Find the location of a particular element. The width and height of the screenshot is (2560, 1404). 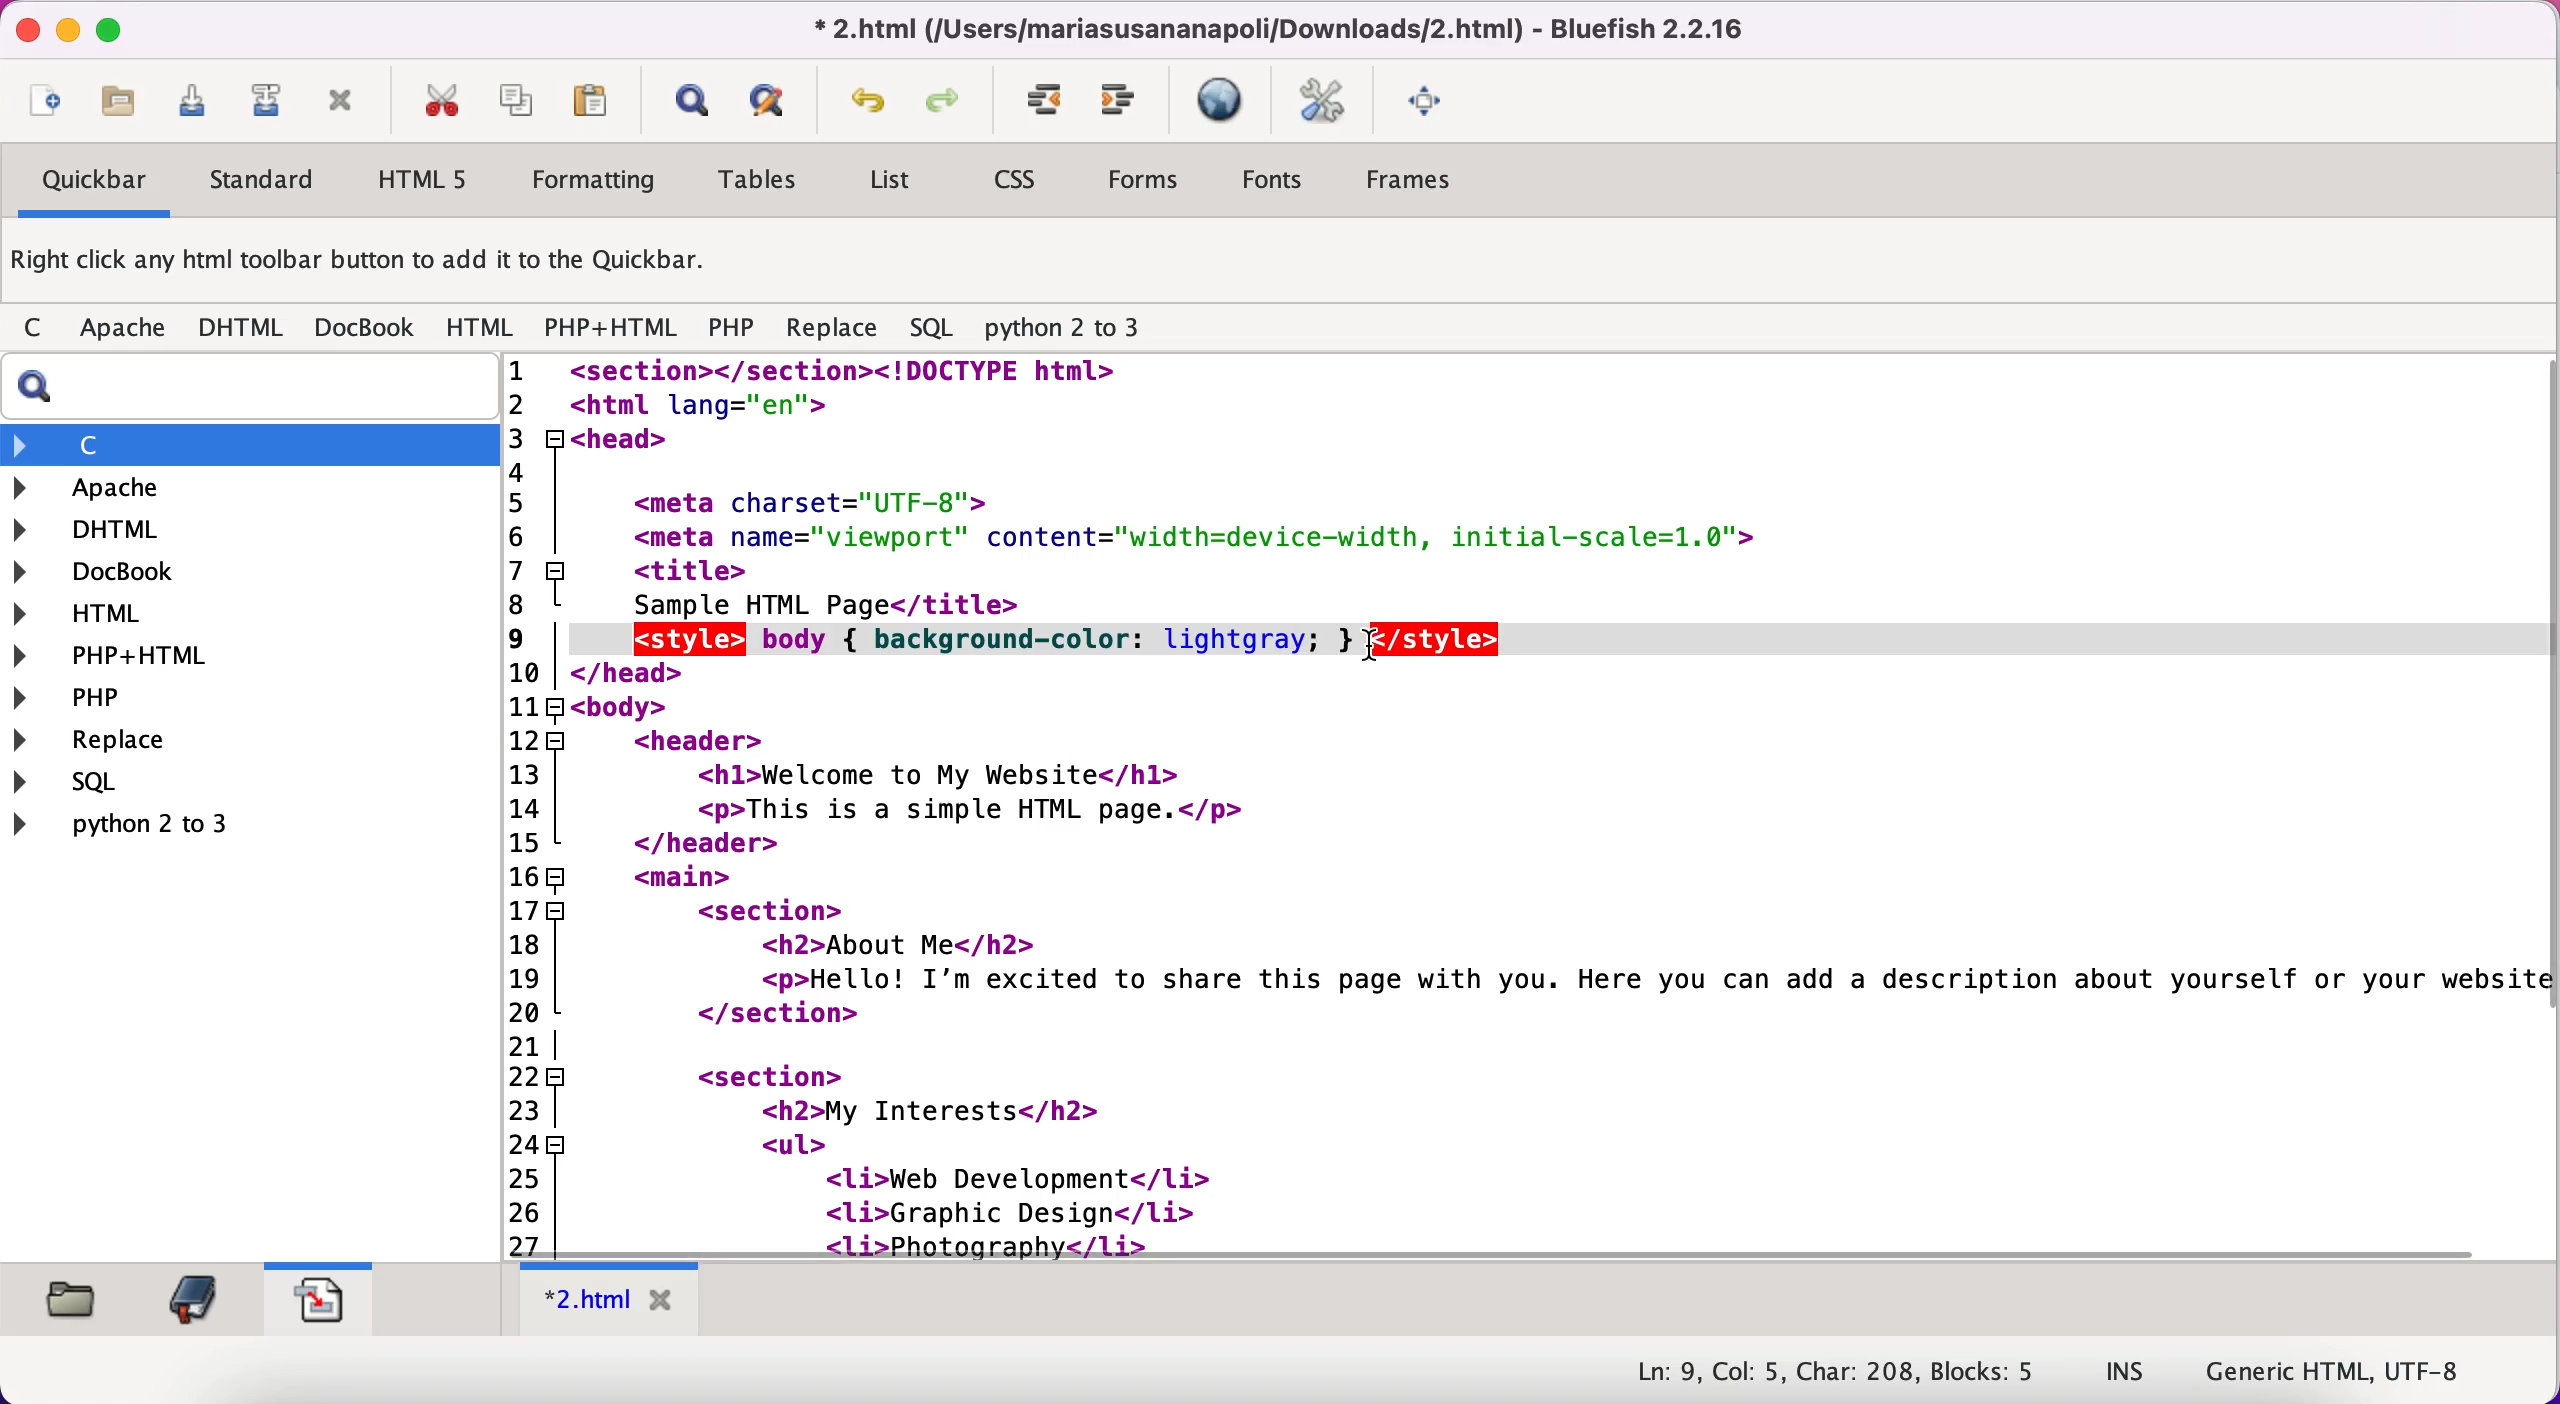

show find bar is located at coordinates (691, 103).